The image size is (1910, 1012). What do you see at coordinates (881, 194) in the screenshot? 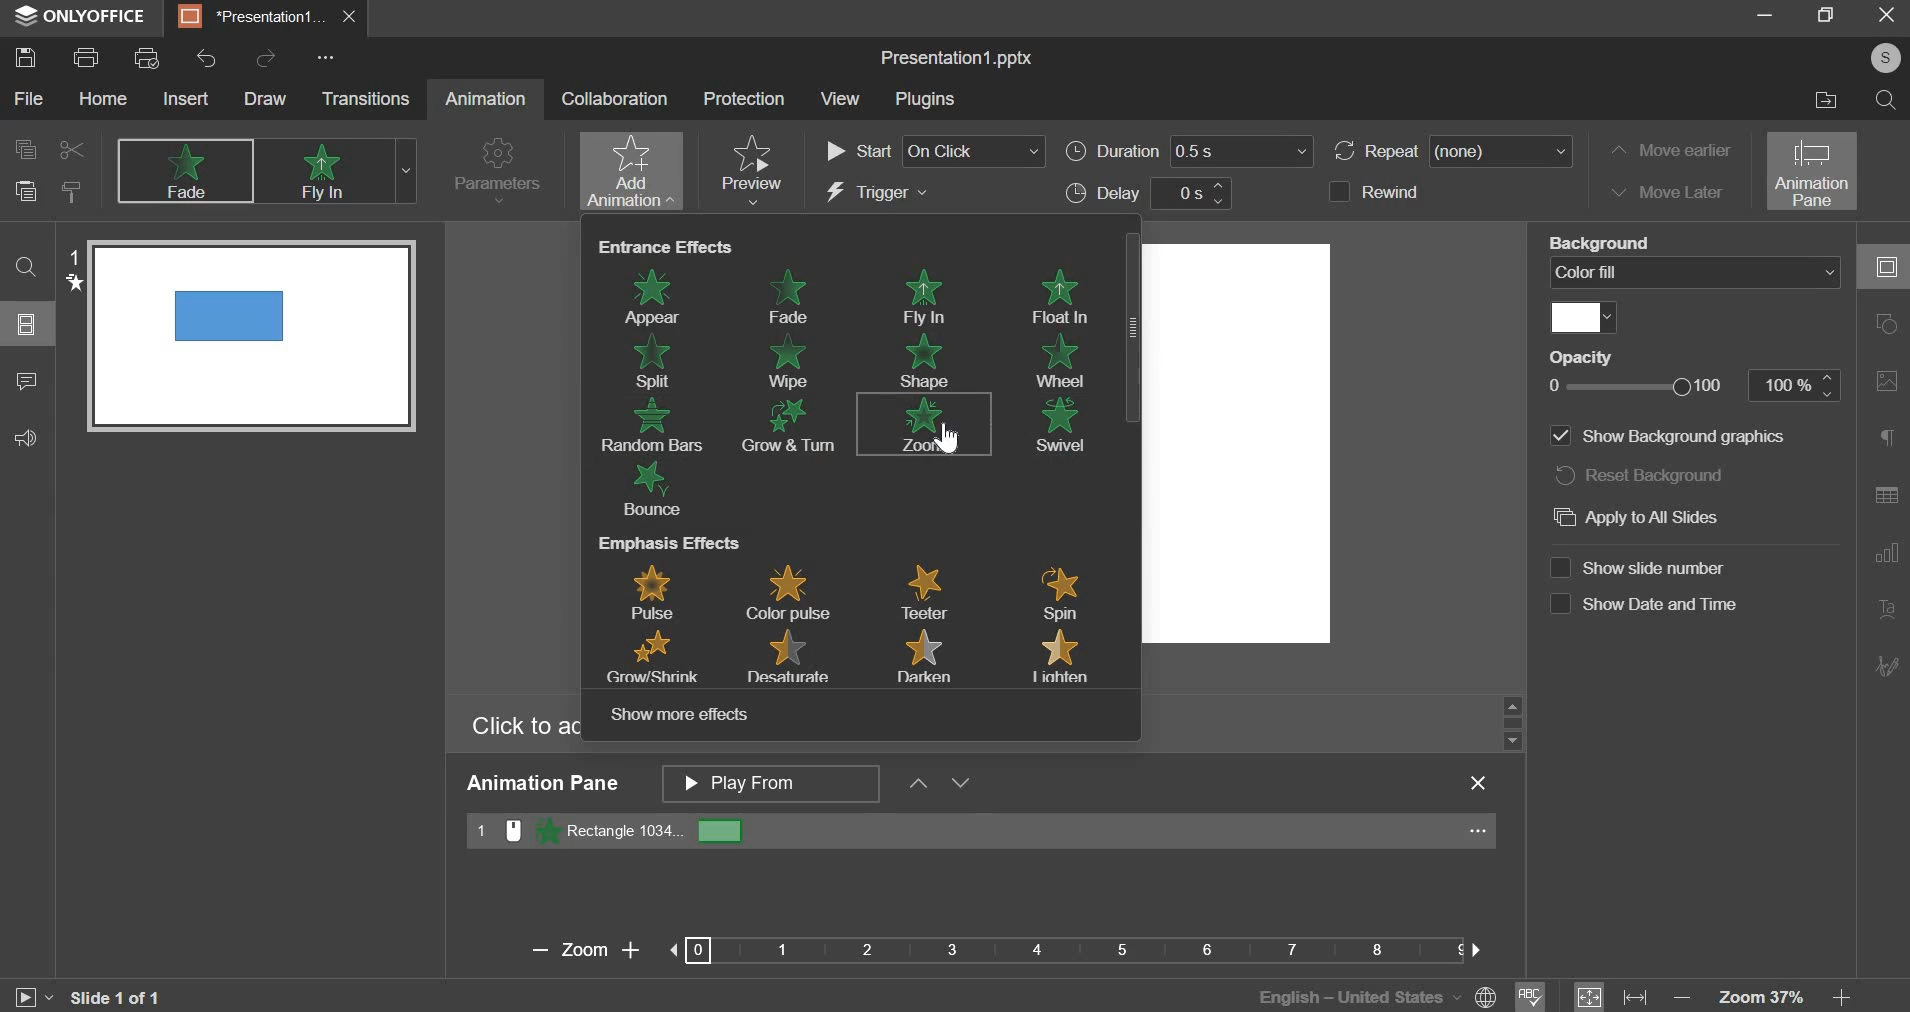
I see `trigger` at bounding box center [881, 194].